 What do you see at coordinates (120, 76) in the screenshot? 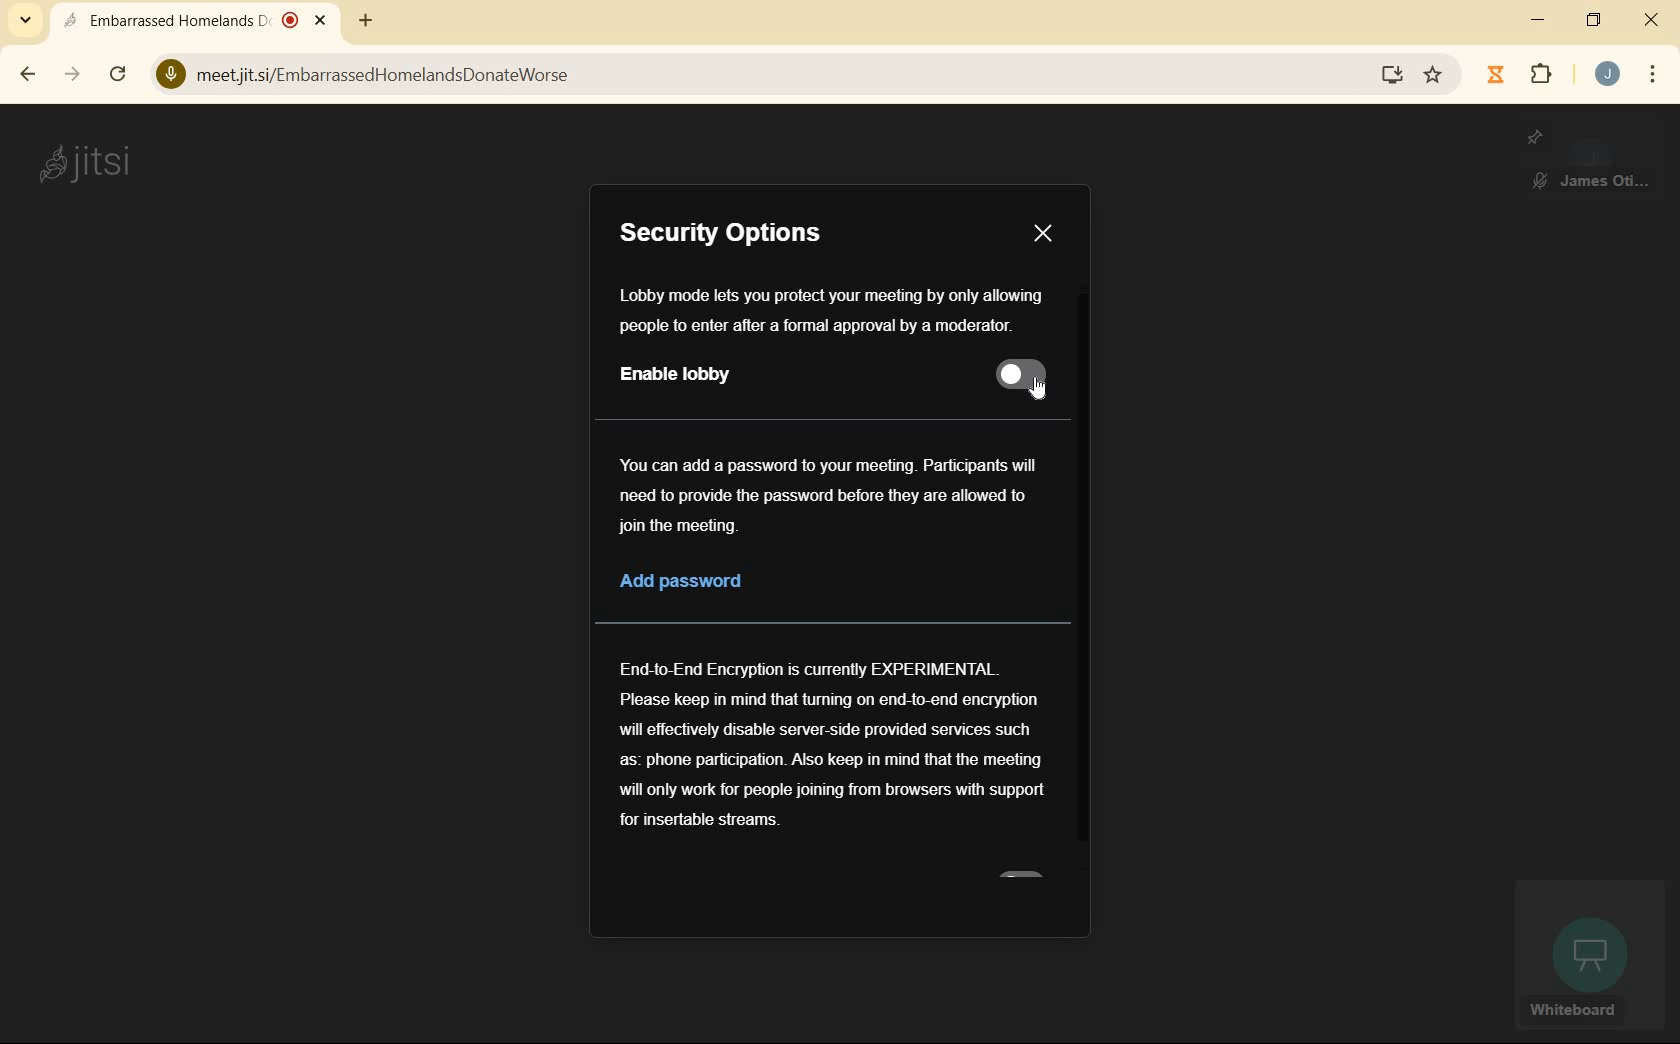
I see `scrollbar` at bounding box center [120, 76].